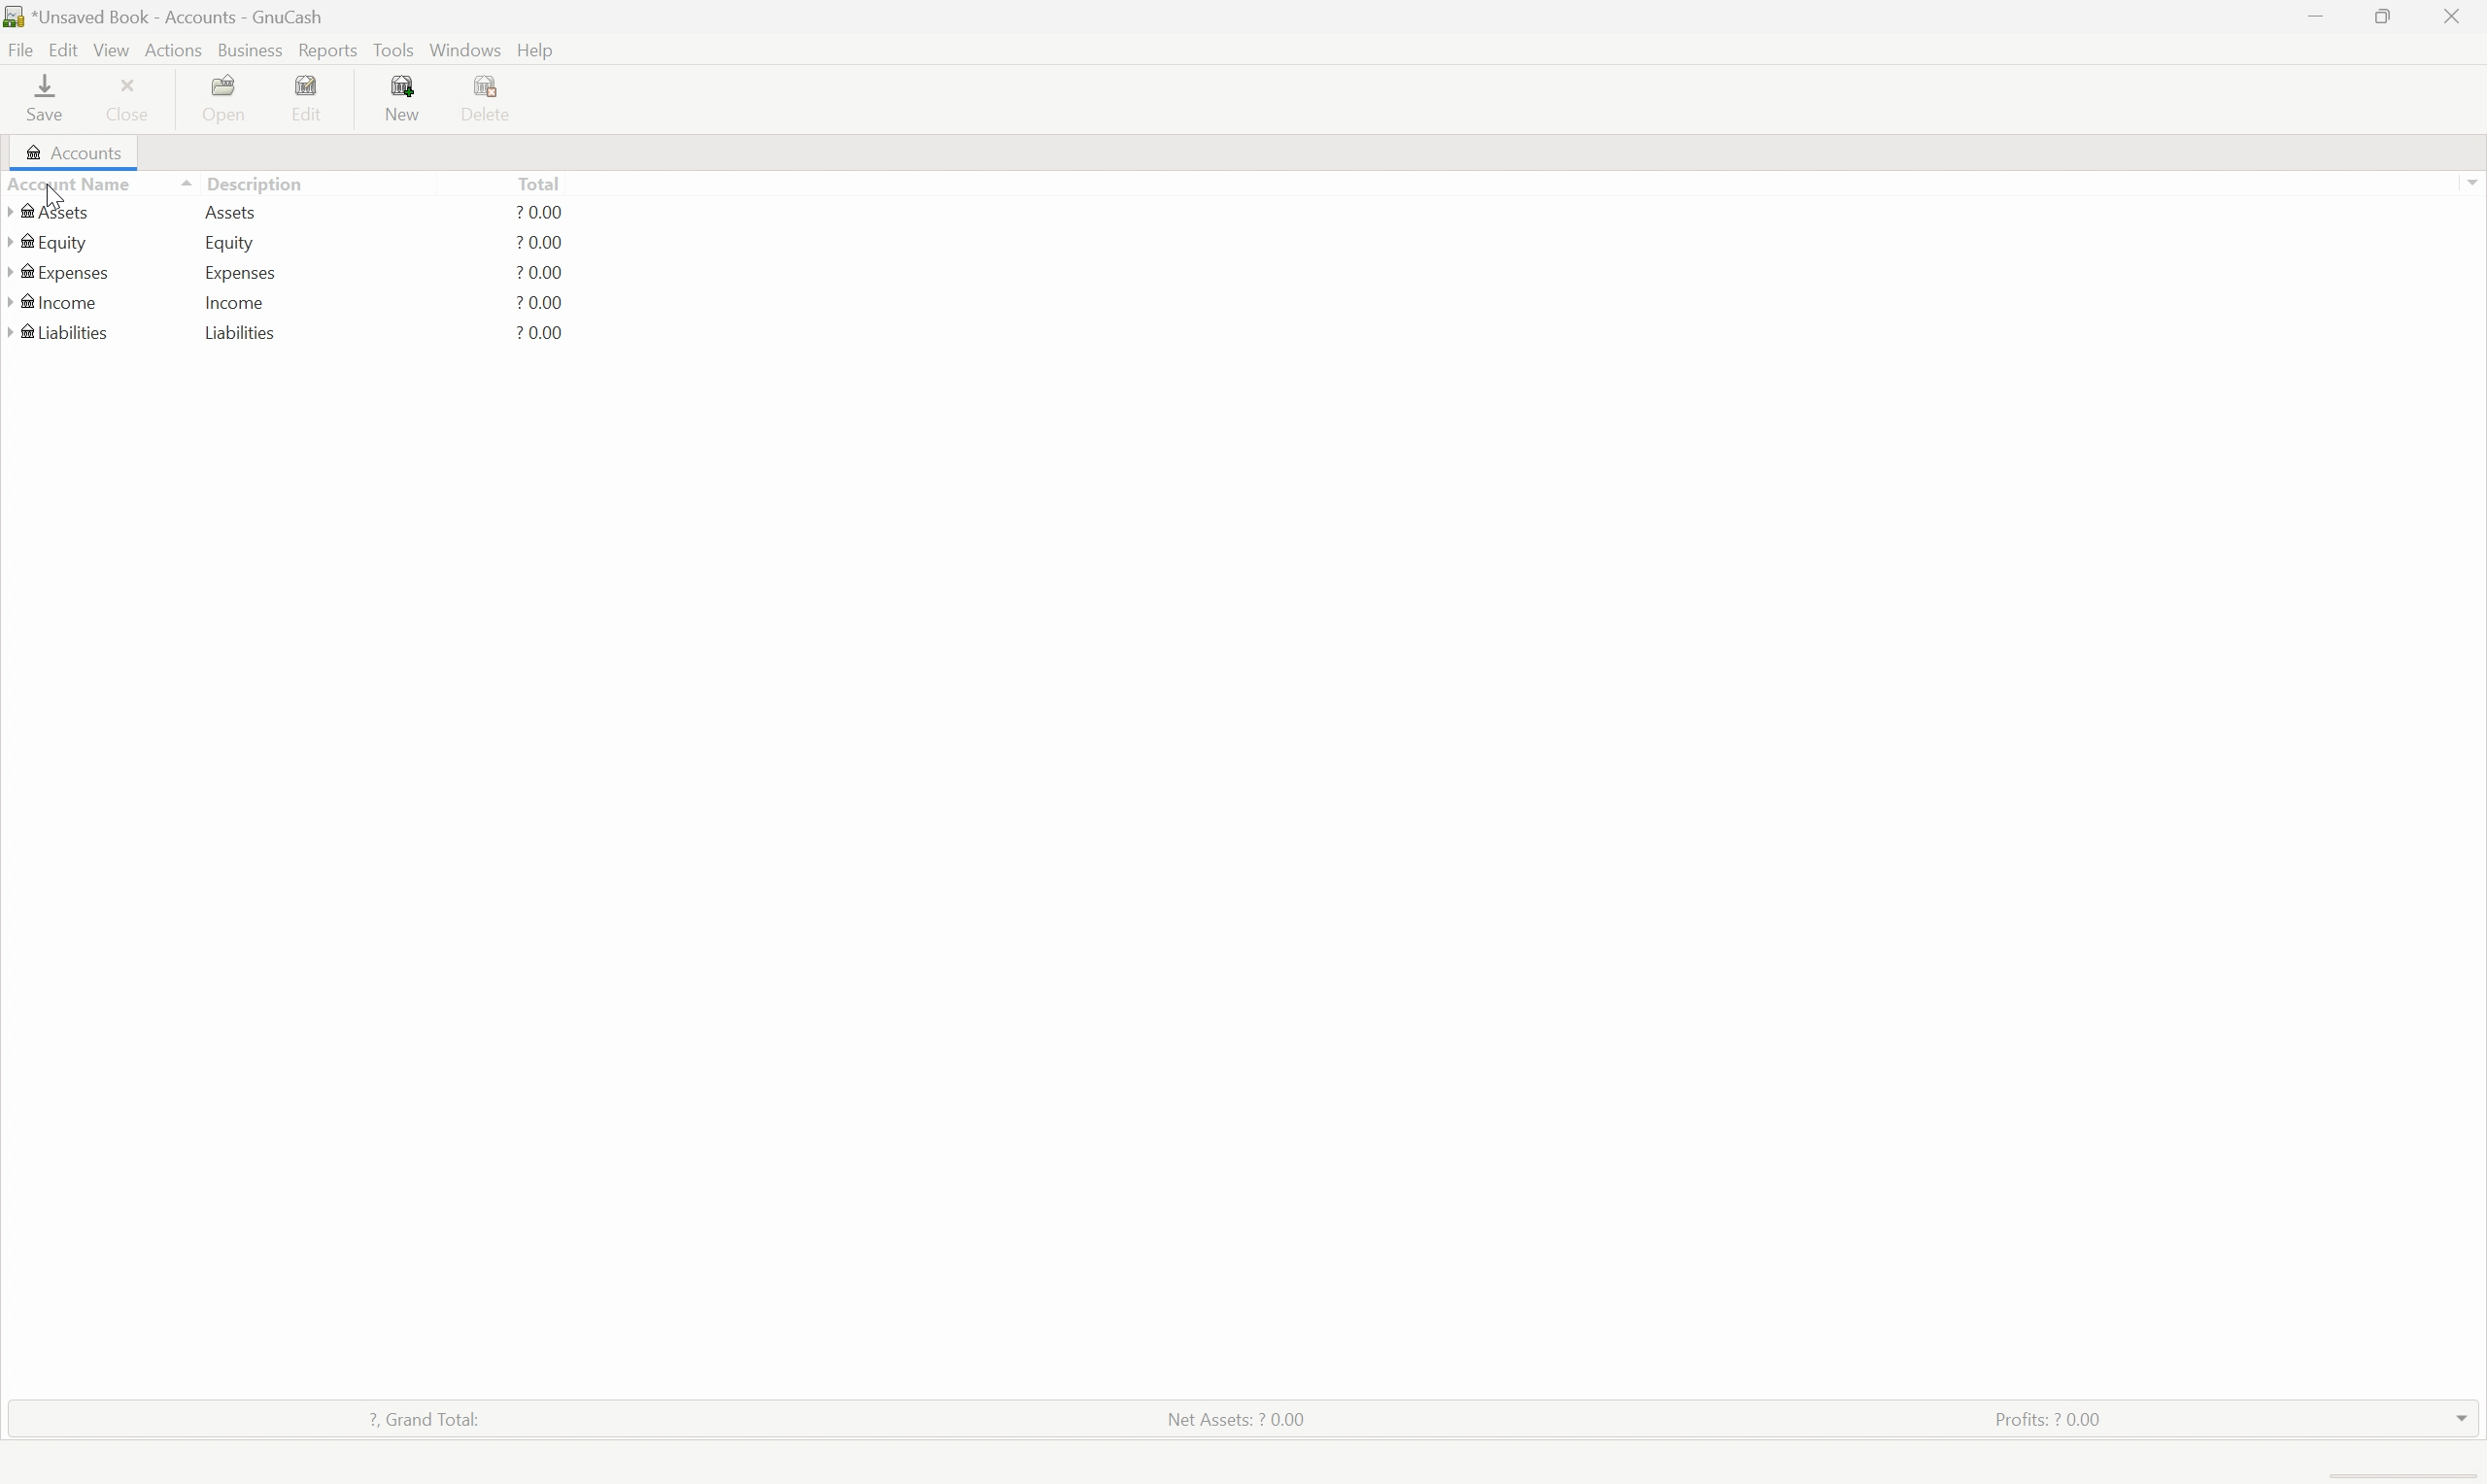  I want to click on Open, so click(232, 94).